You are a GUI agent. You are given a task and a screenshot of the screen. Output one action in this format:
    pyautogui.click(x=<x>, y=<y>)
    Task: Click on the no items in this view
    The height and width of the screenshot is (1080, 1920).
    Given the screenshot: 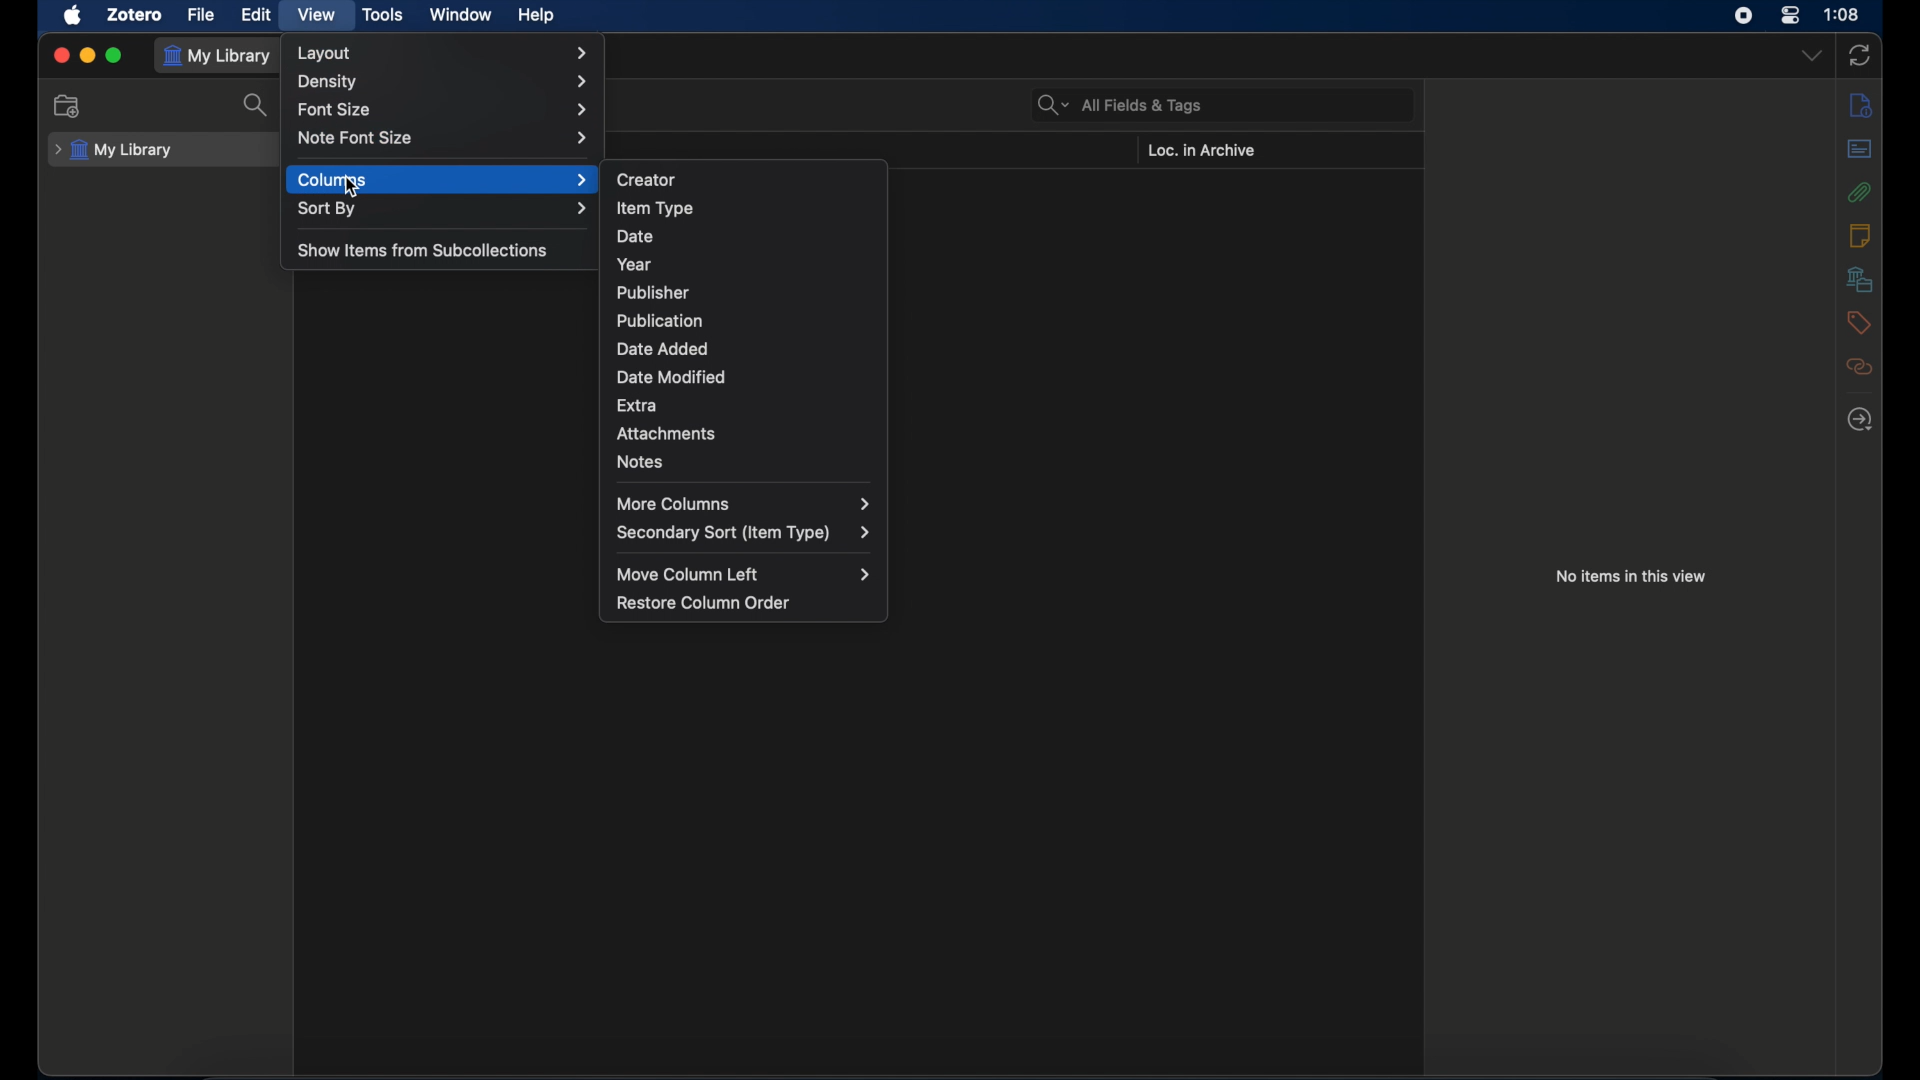 What is the action you would take?
    pyautogui.click(x=1630, y=577)
    